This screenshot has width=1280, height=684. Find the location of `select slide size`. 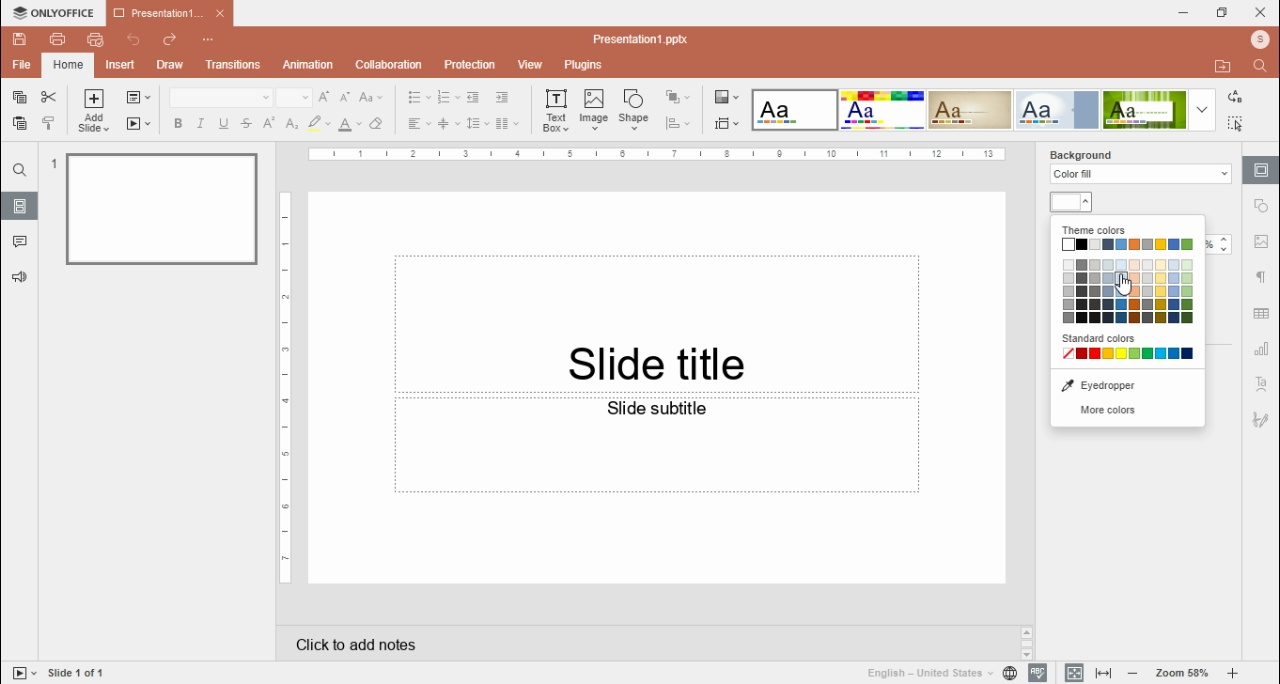

select slide size is located at coordinates (727, 123).